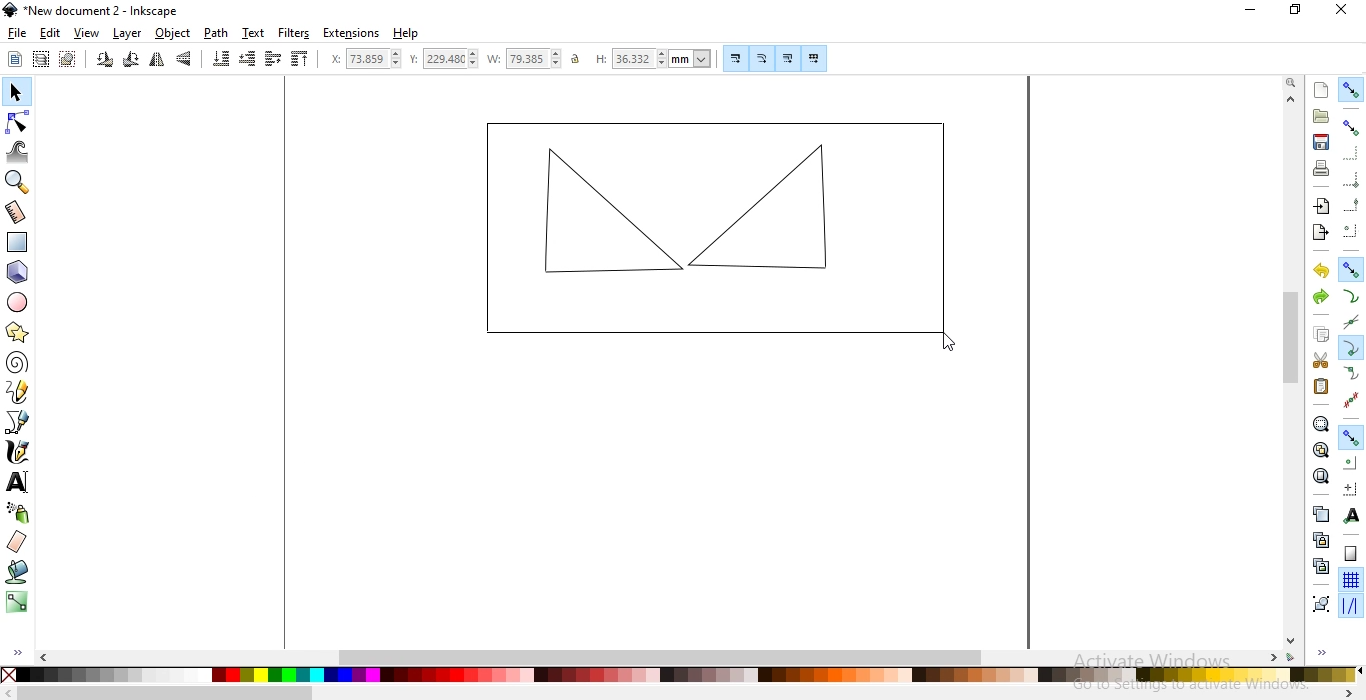 The image size is (1366, 700). What do you see at coordinates (653, 58) in the screenshot?
I see `height of selection` at bounding box center [653, 58].